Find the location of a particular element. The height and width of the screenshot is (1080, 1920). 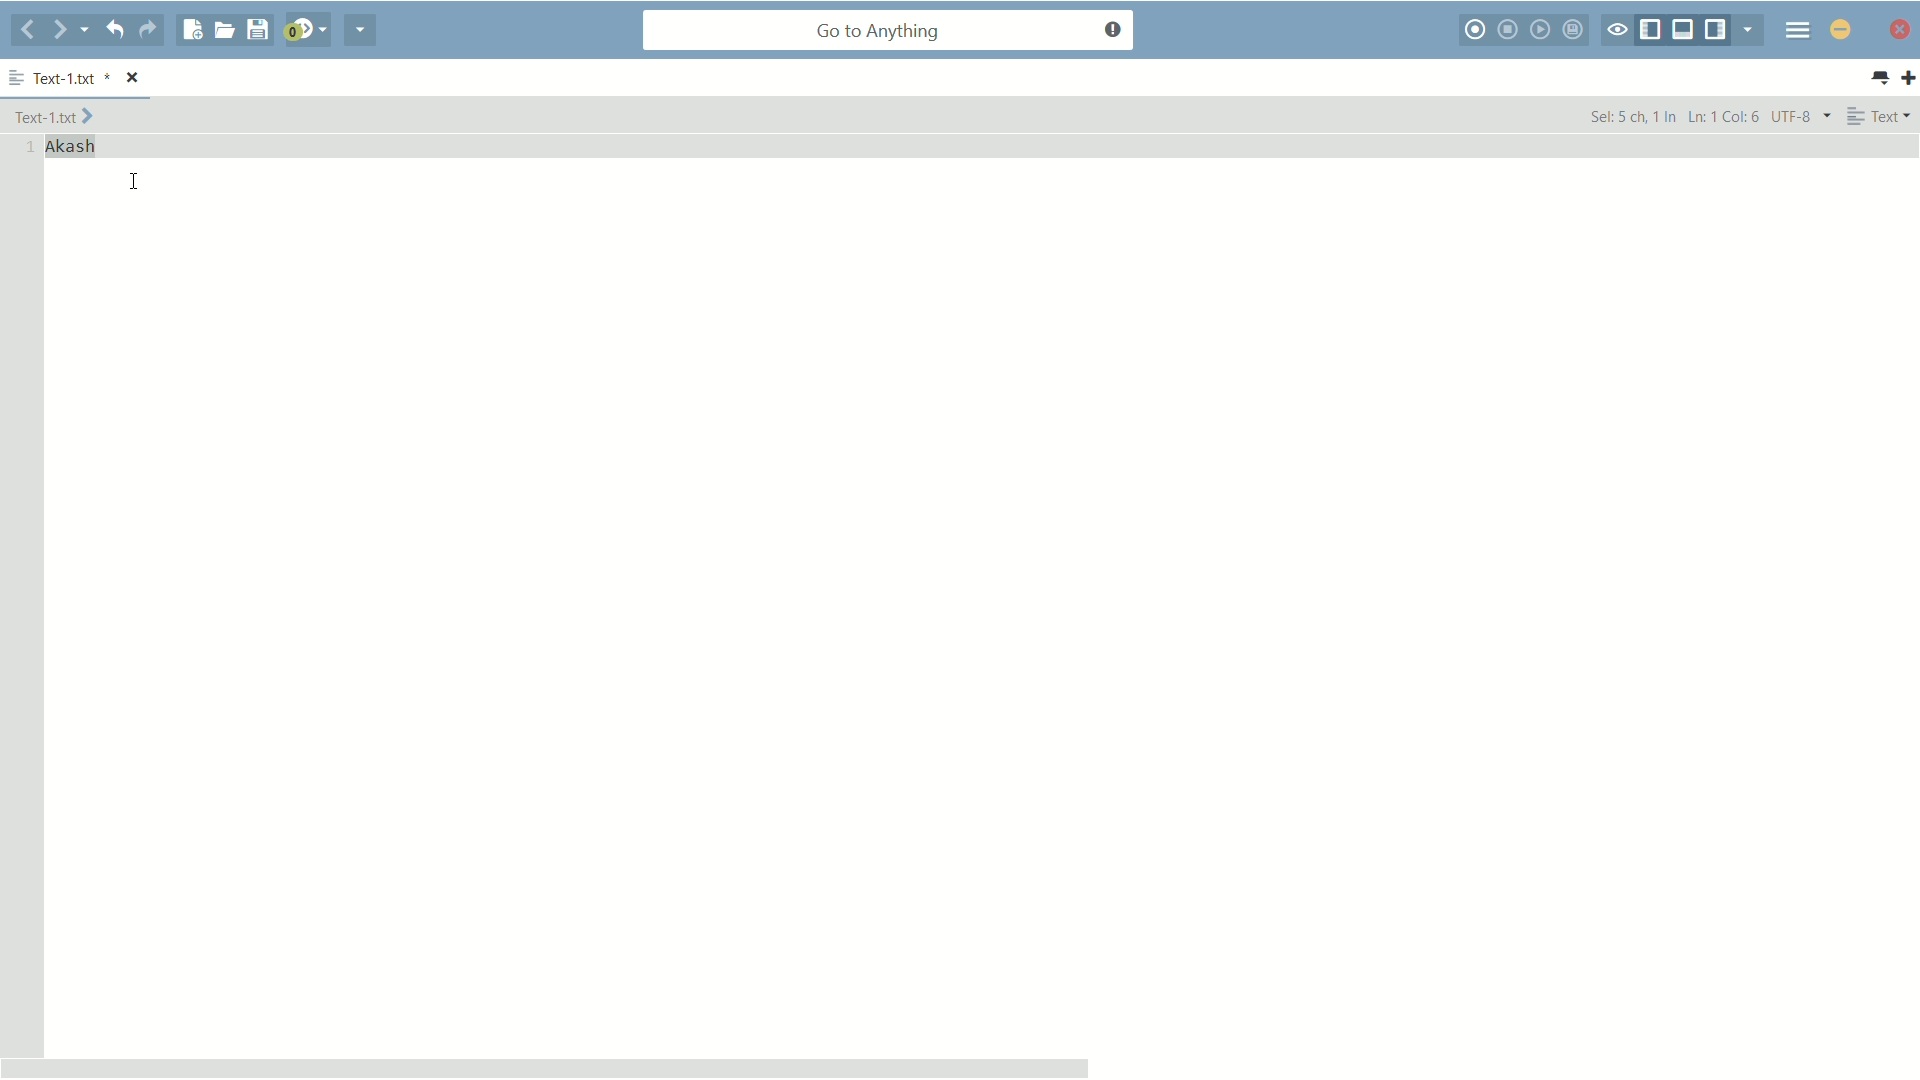

line number is located at coordinates (26, 148).